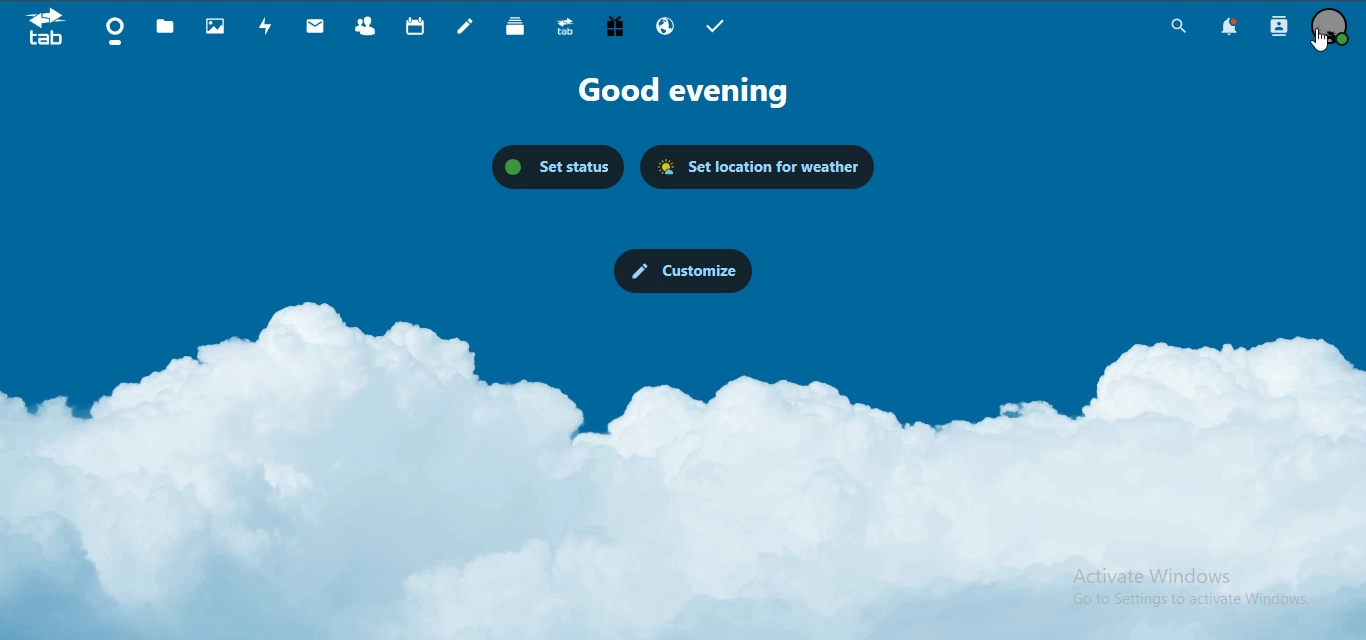  What do you see at coordinates (118, 29) in the screenshot?
I see `dashboard` at bounding box center [118, 29].